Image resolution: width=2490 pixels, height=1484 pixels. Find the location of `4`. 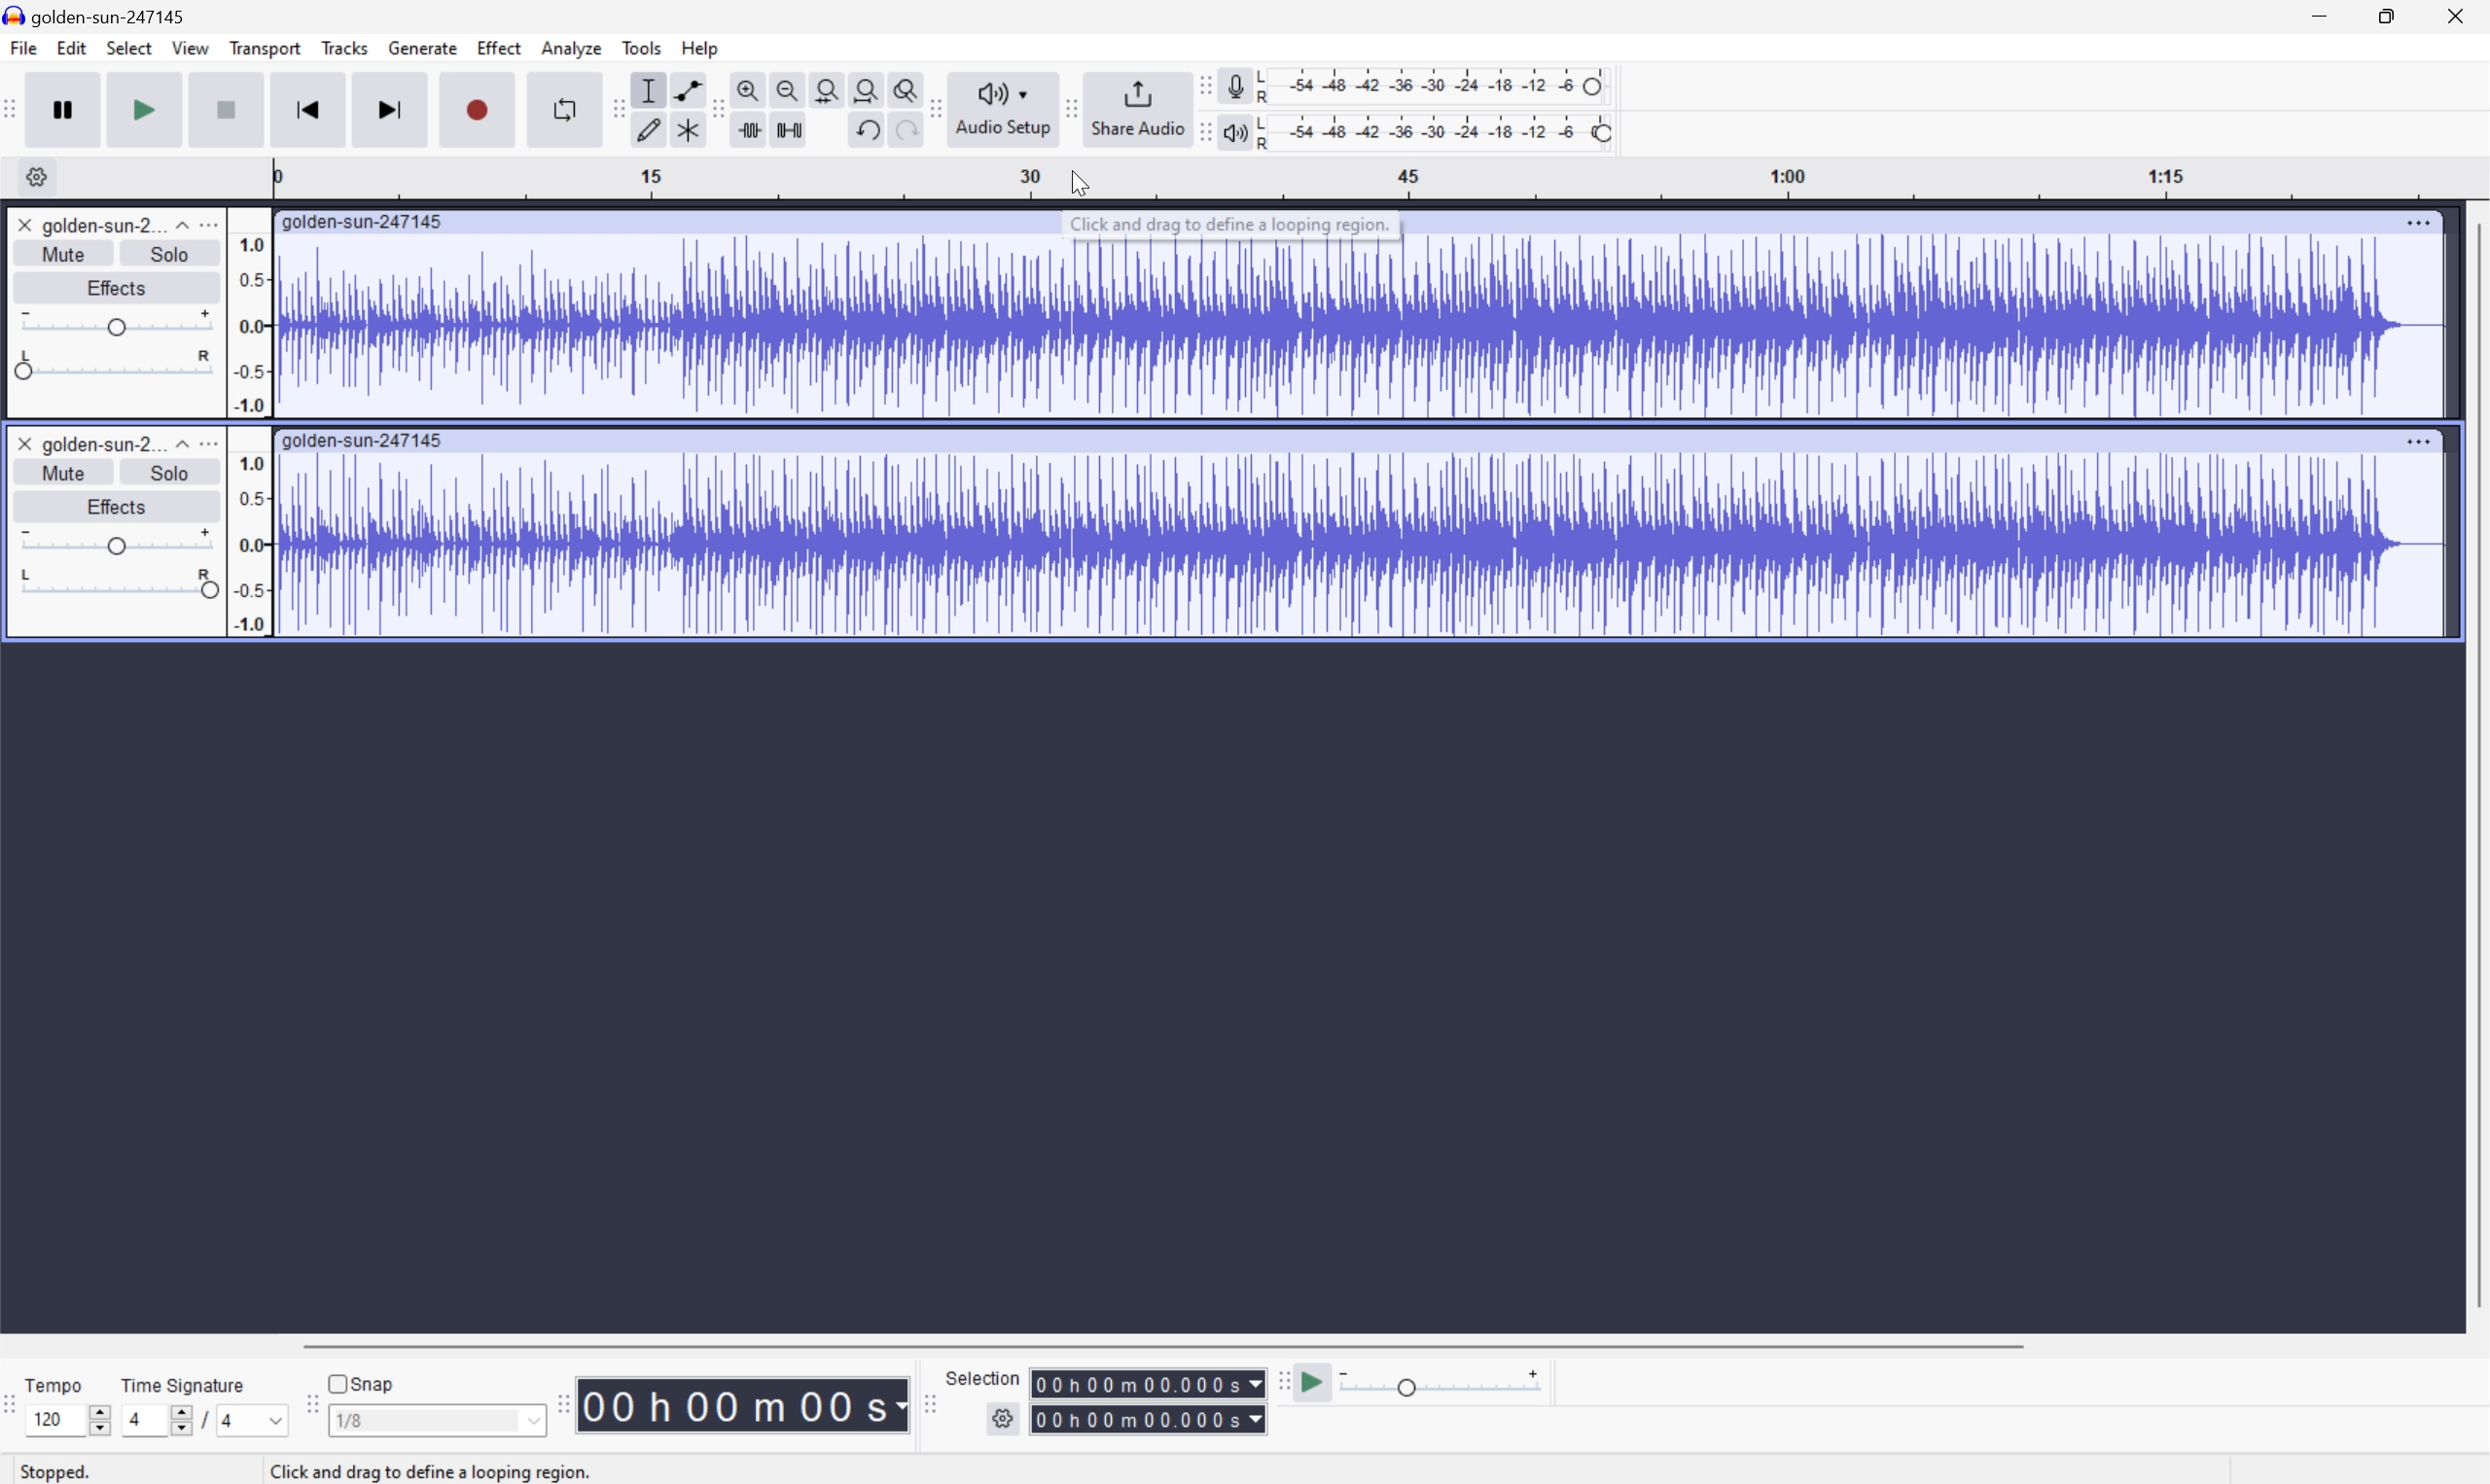

4 is located at coordinates (235, 1420).